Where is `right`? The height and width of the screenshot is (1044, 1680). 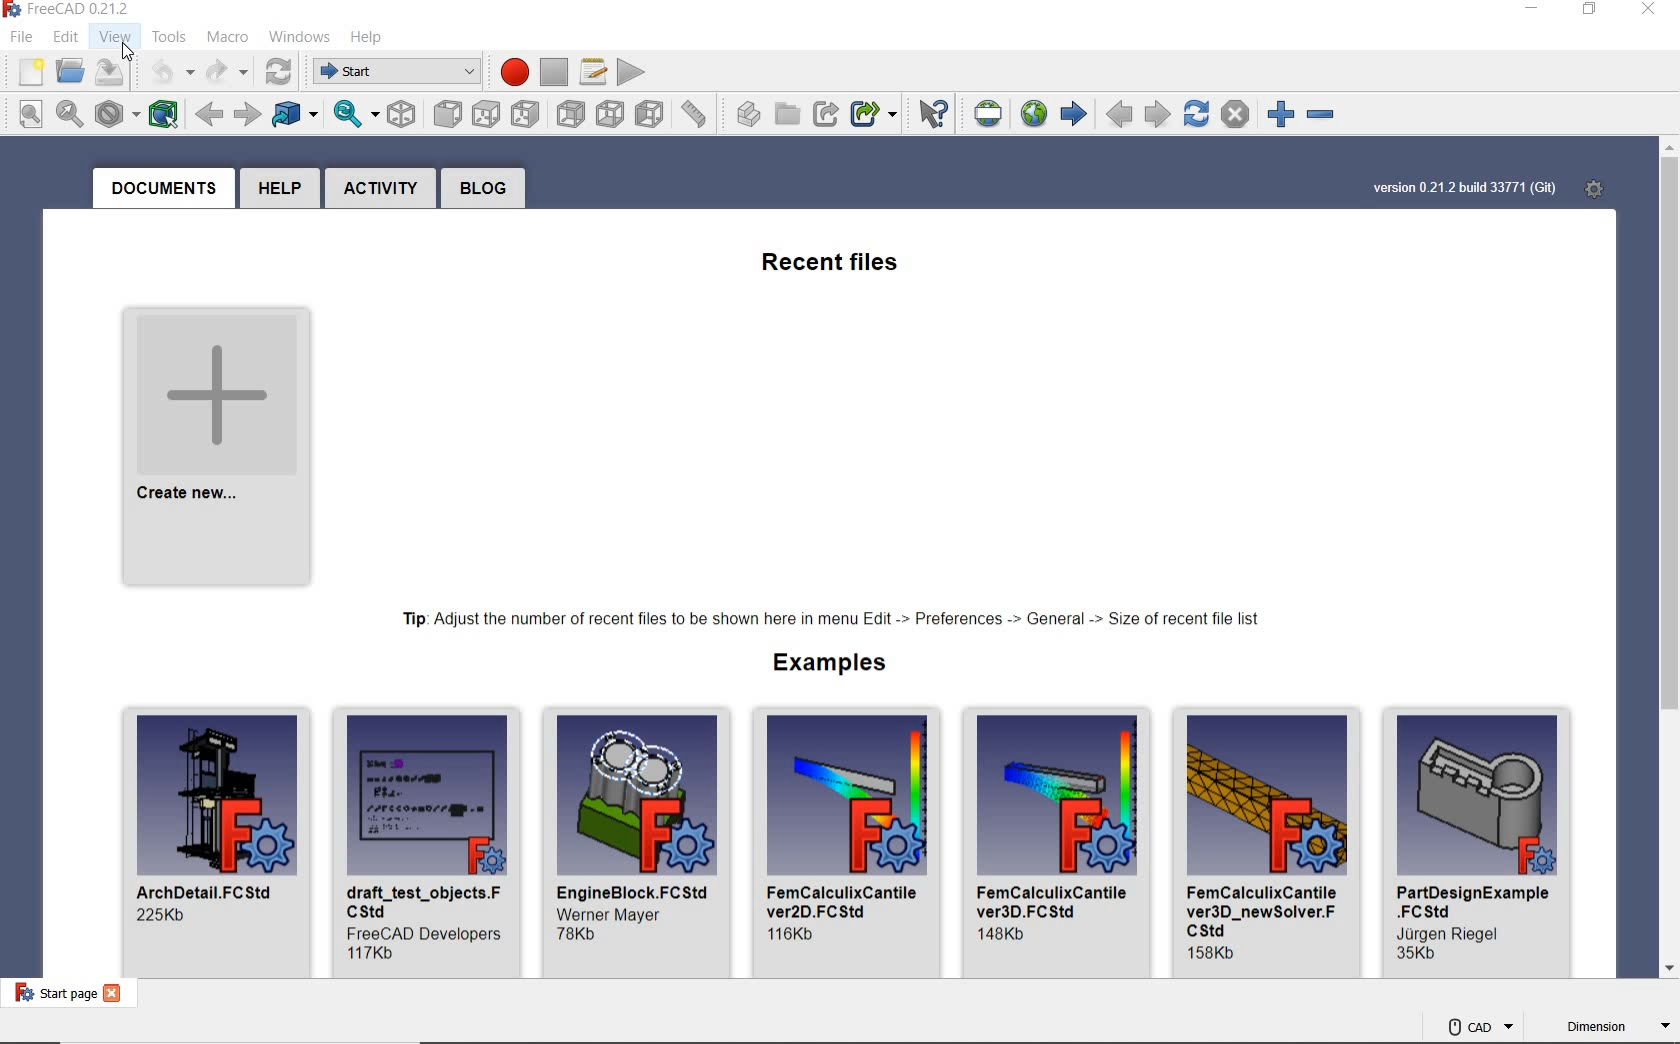
right is located at coordinates (527, 114).